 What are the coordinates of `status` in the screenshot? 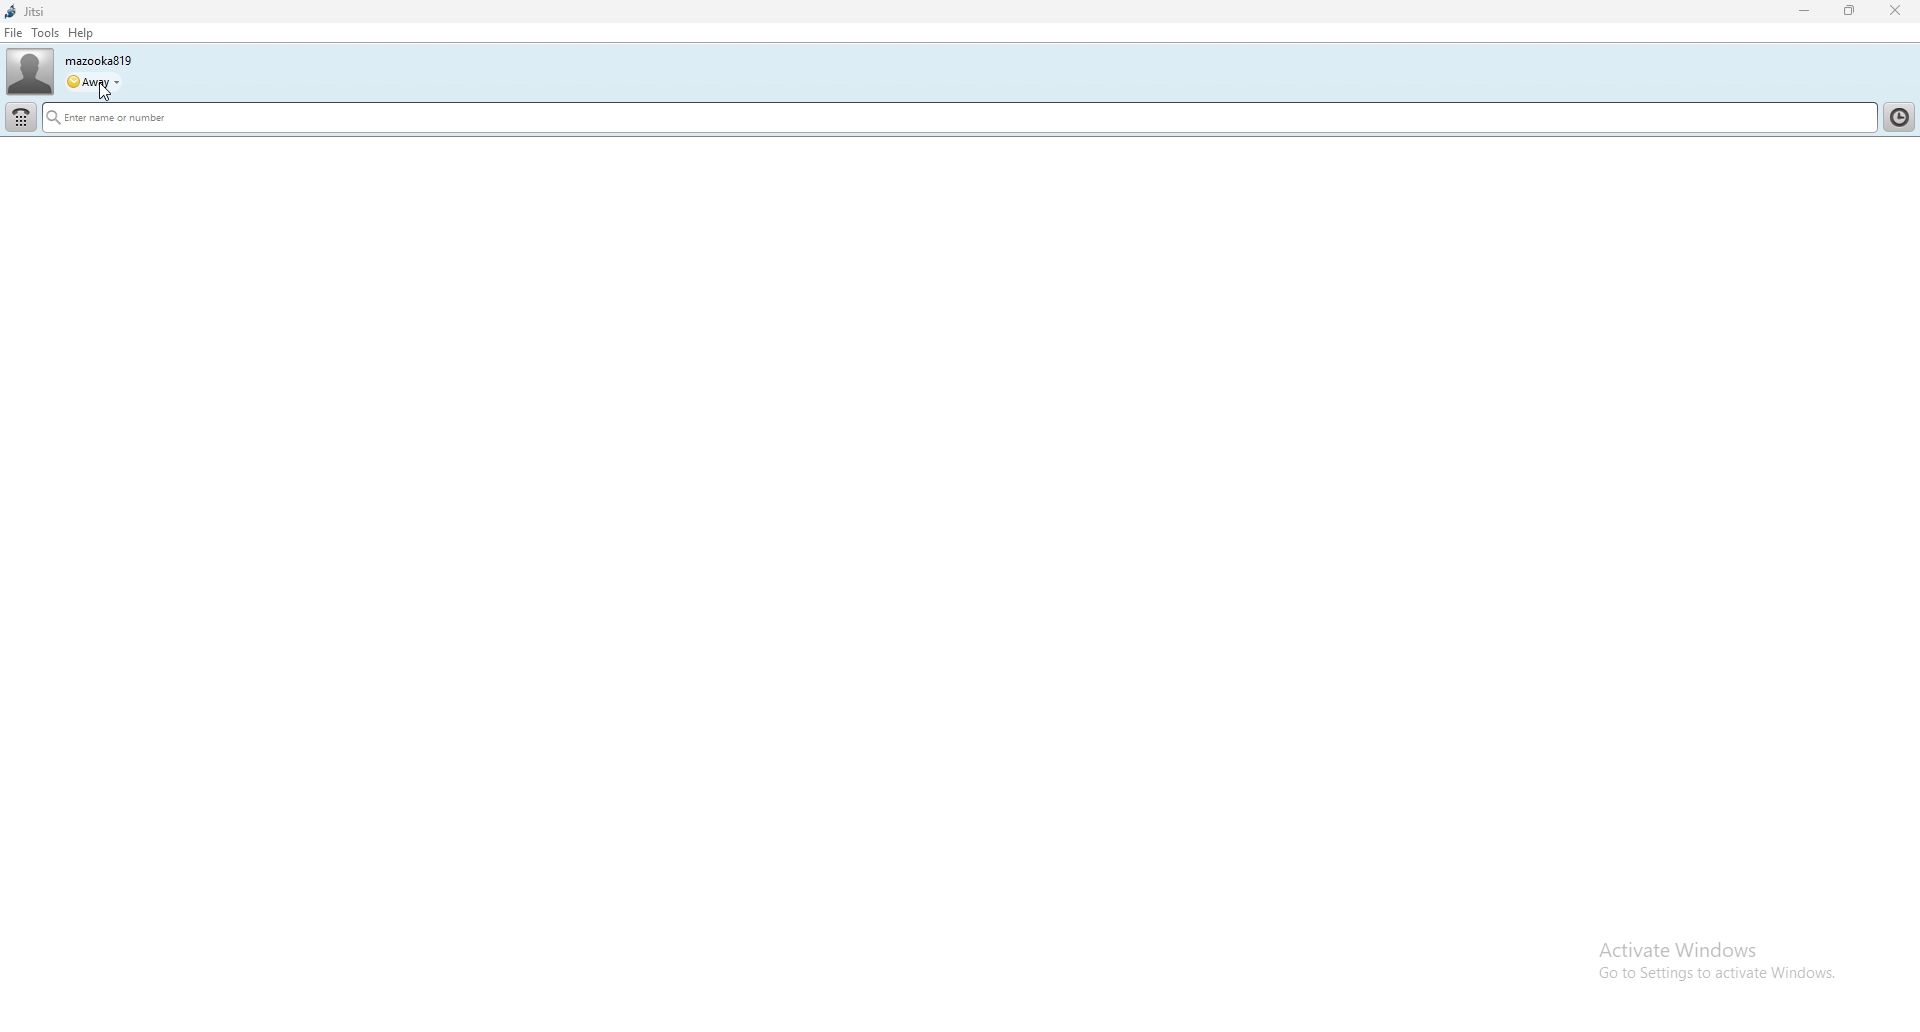 It's located at (92, 83).